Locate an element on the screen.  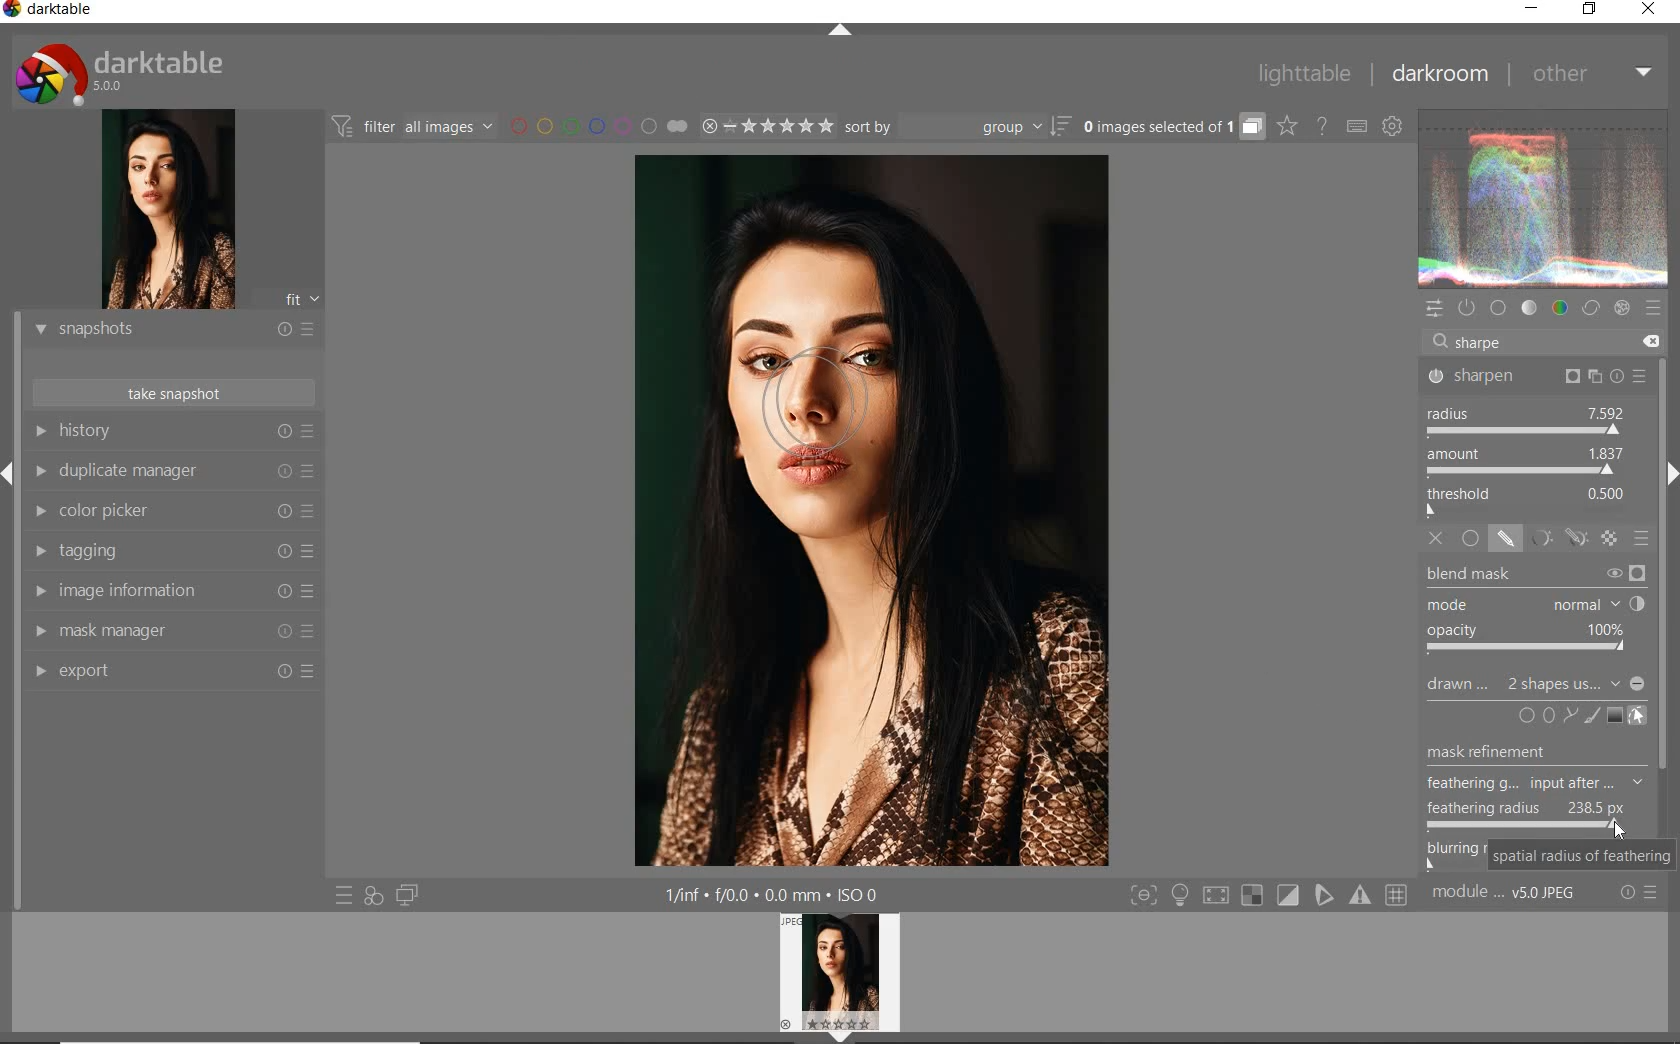
export  is located at coordinates (174, 671).